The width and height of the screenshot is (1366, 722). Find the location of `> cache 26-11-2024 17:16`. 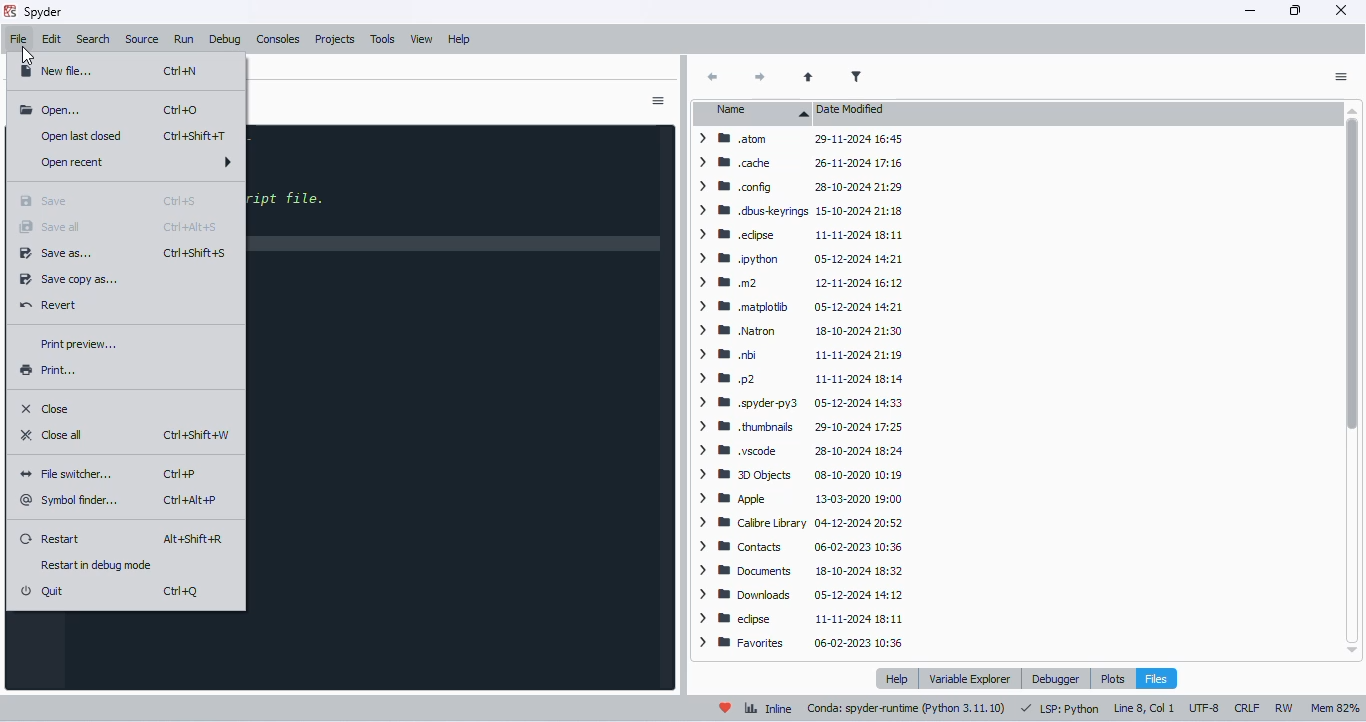

> cache 26-11-2024 17:16 is located at coordinates (795, 162).